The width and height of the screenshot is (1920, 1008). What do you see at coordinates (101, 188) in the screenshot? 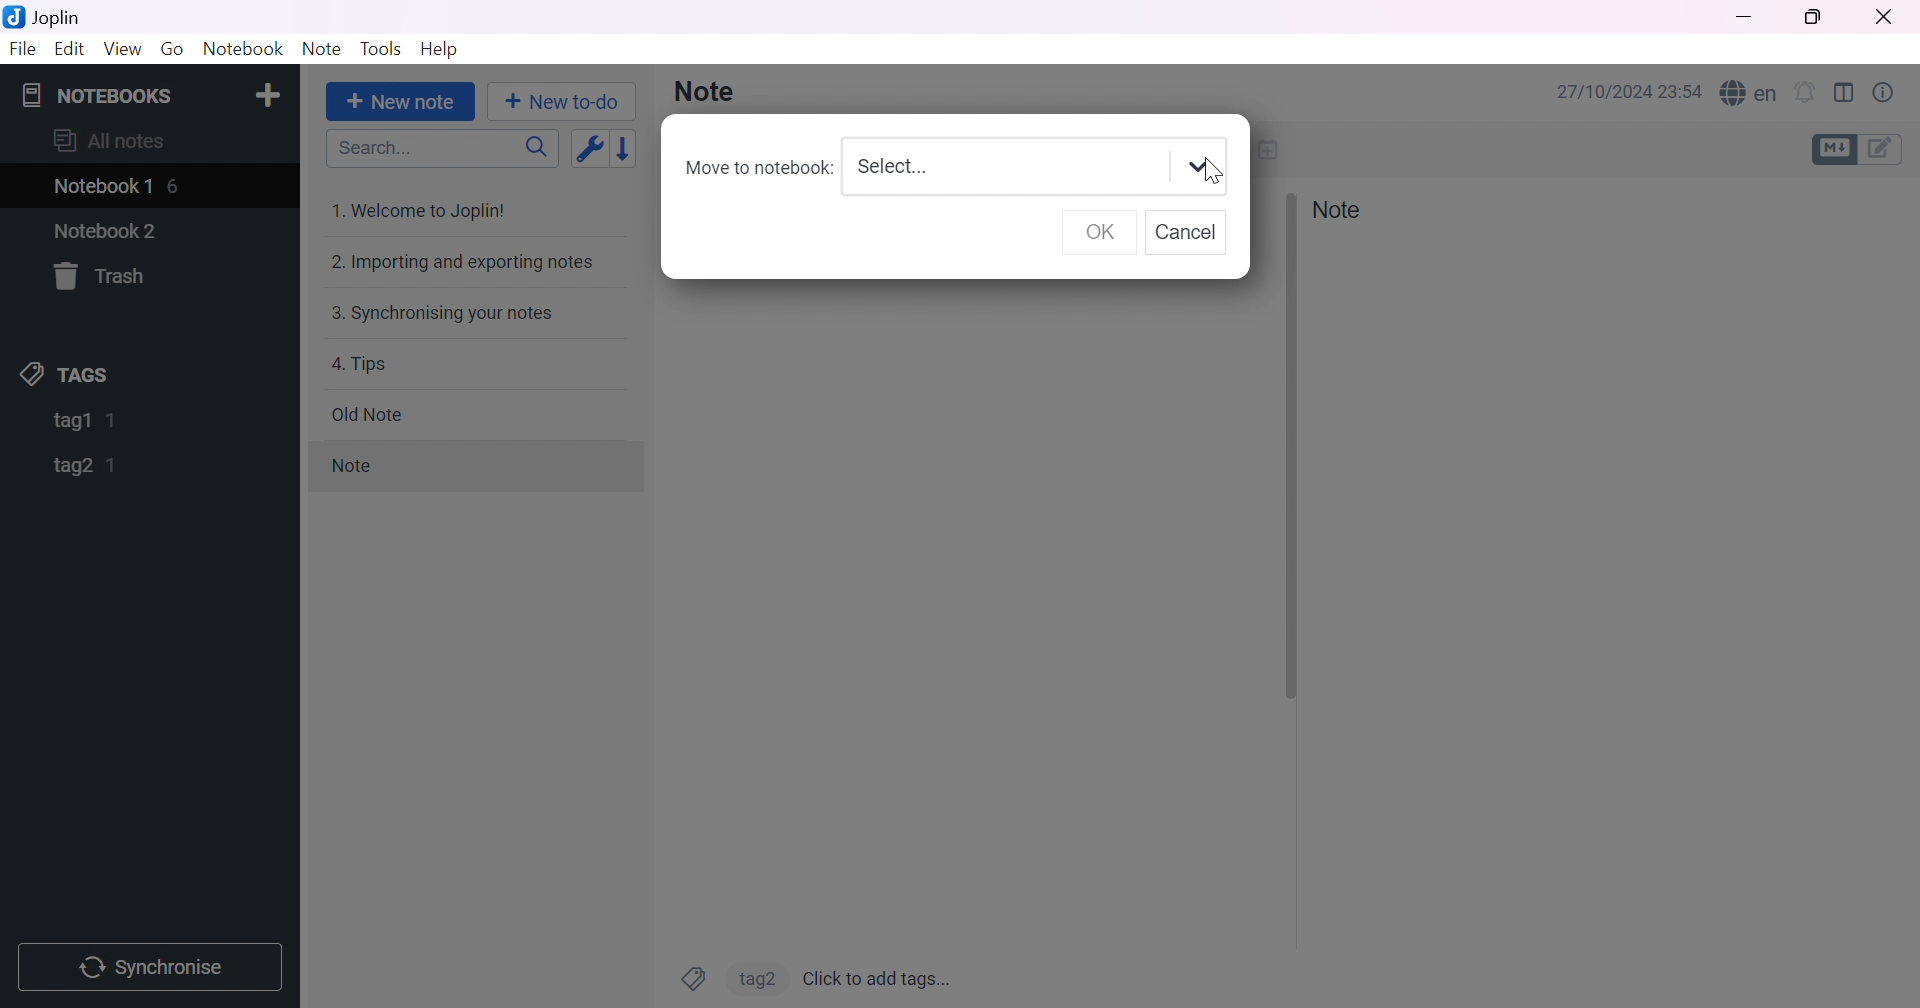
I see `Notebook1` at bounding box center [101, 188].